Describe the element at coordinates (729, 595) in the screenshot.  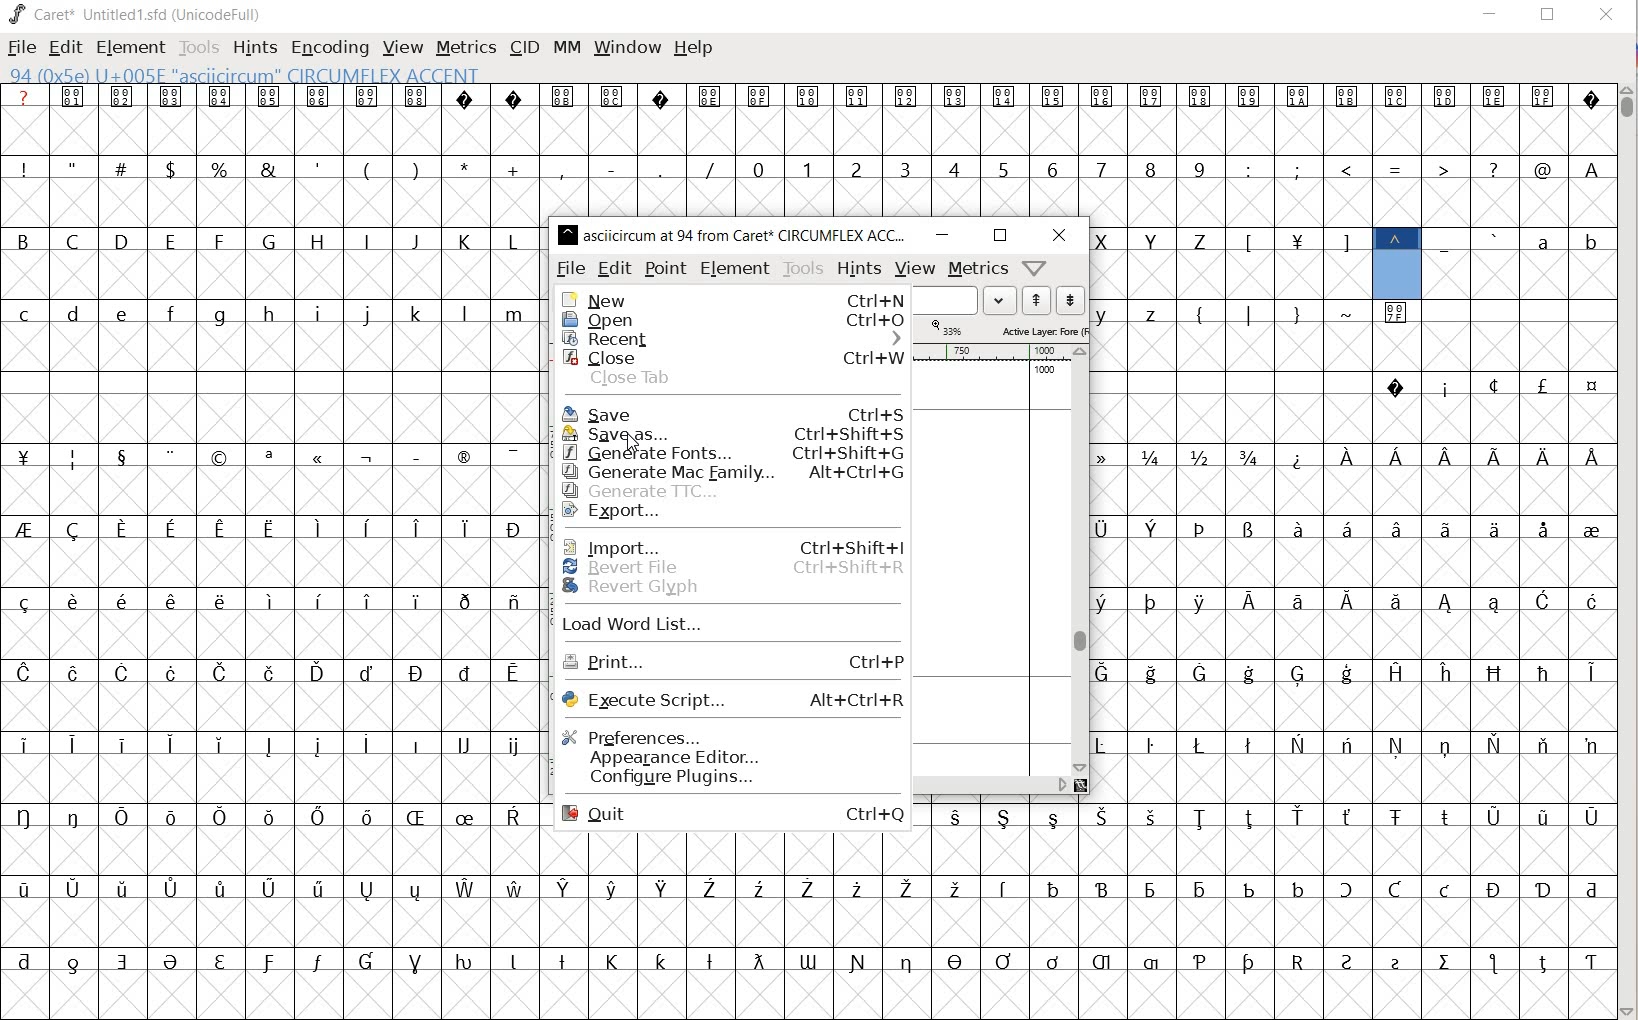
I see `Revert Glyph` at that location.